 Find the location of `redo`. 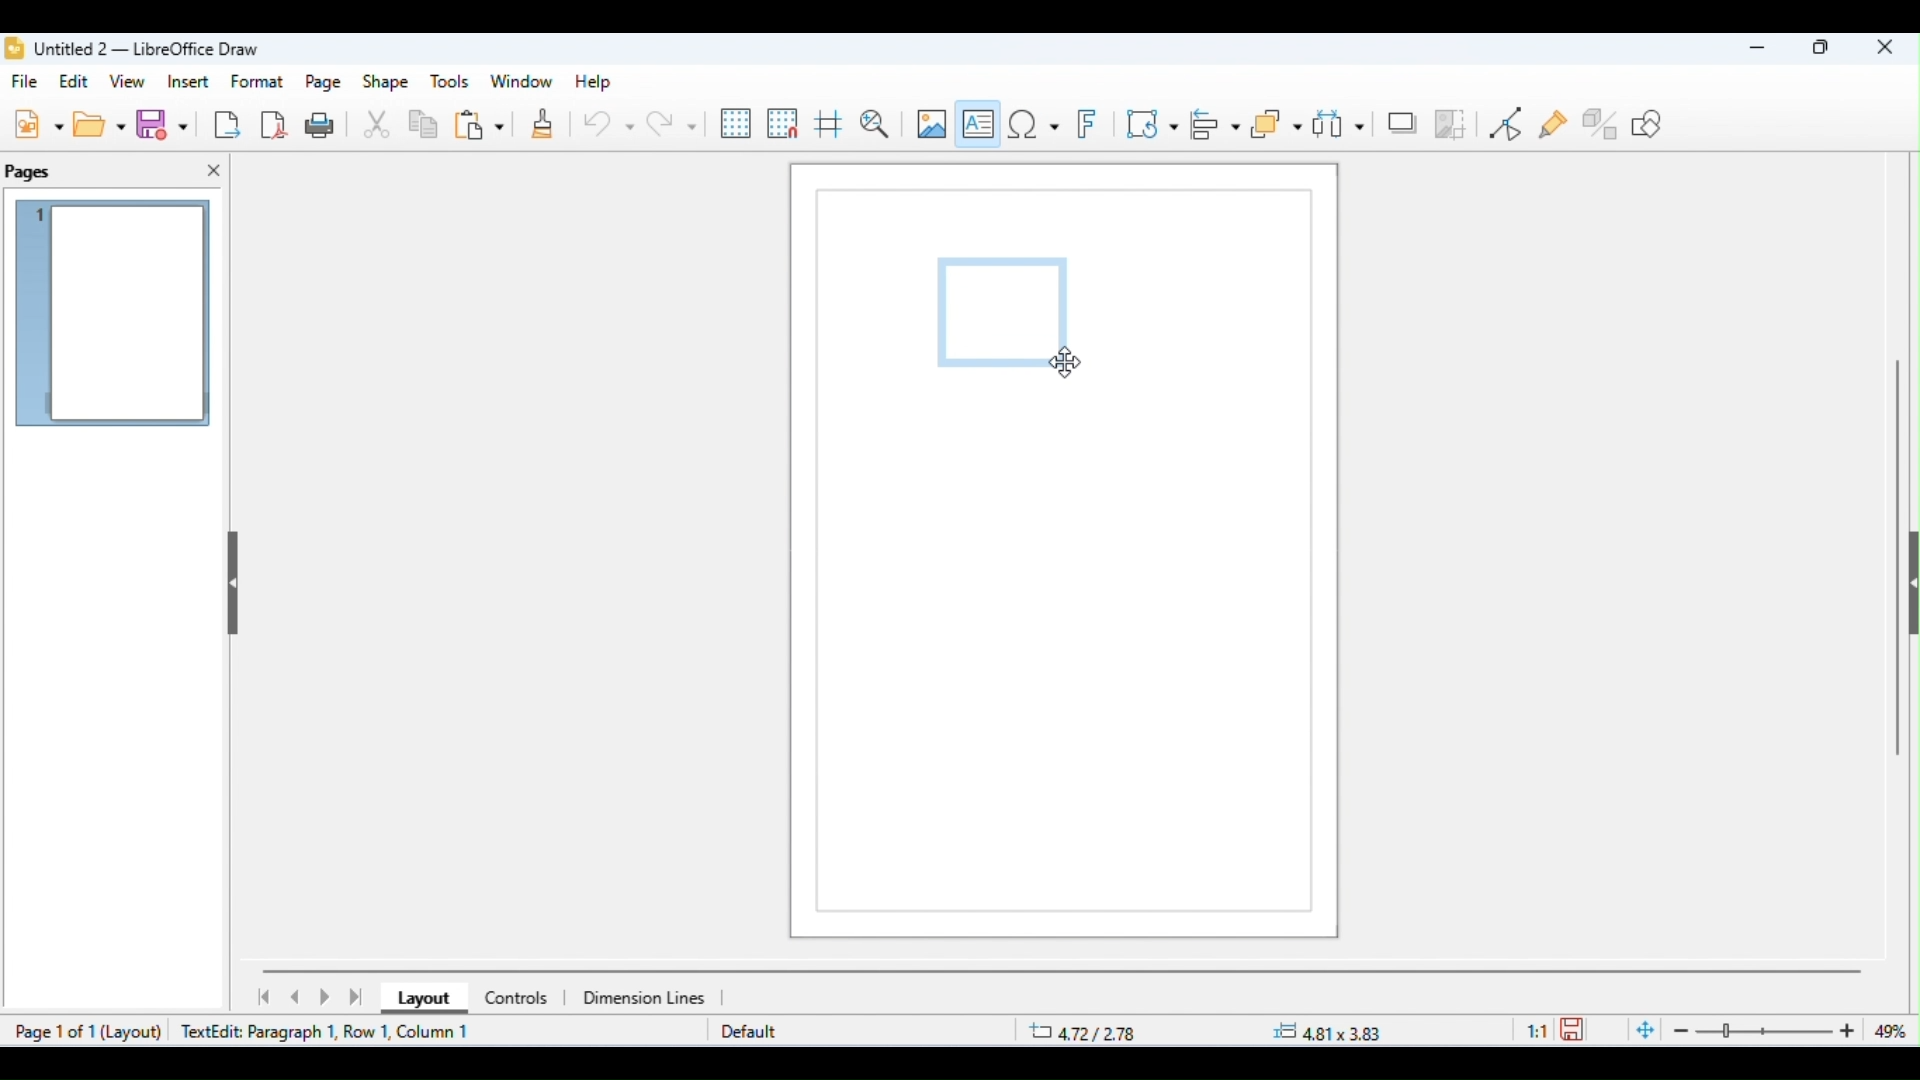

redo is located at coordinates (671, 123).